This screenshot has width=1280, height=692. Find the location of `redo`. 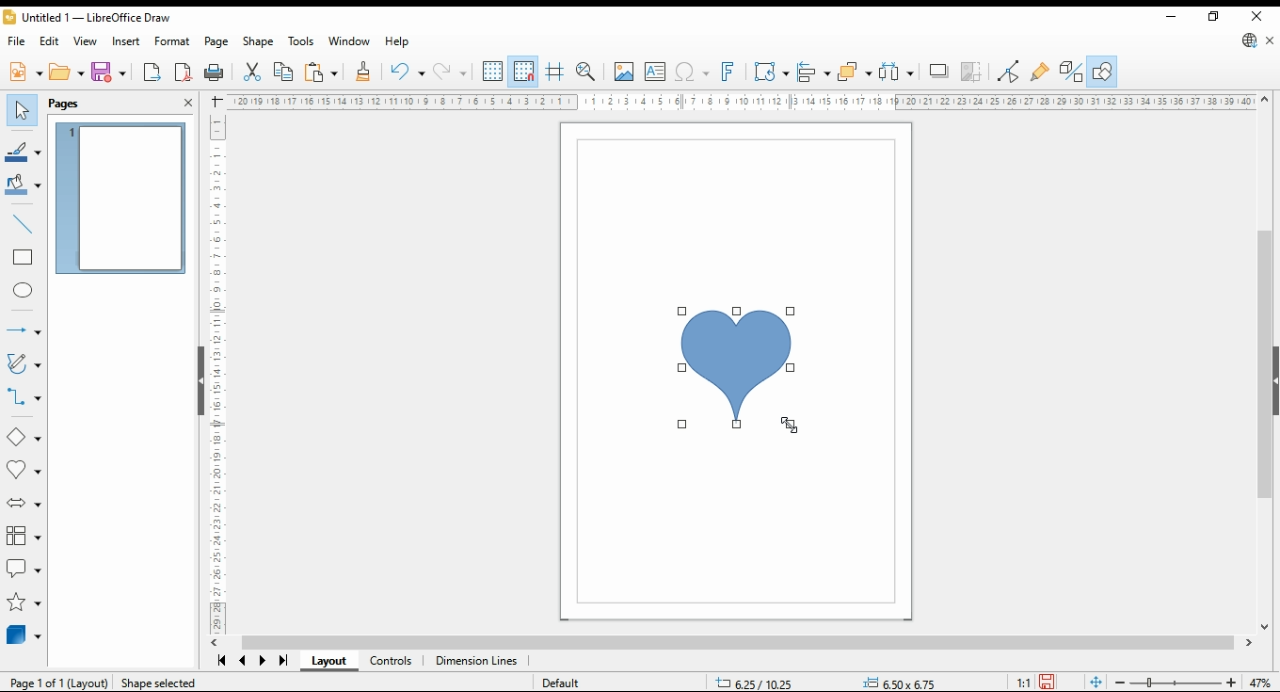

redo is located at coordinates (449, 71).